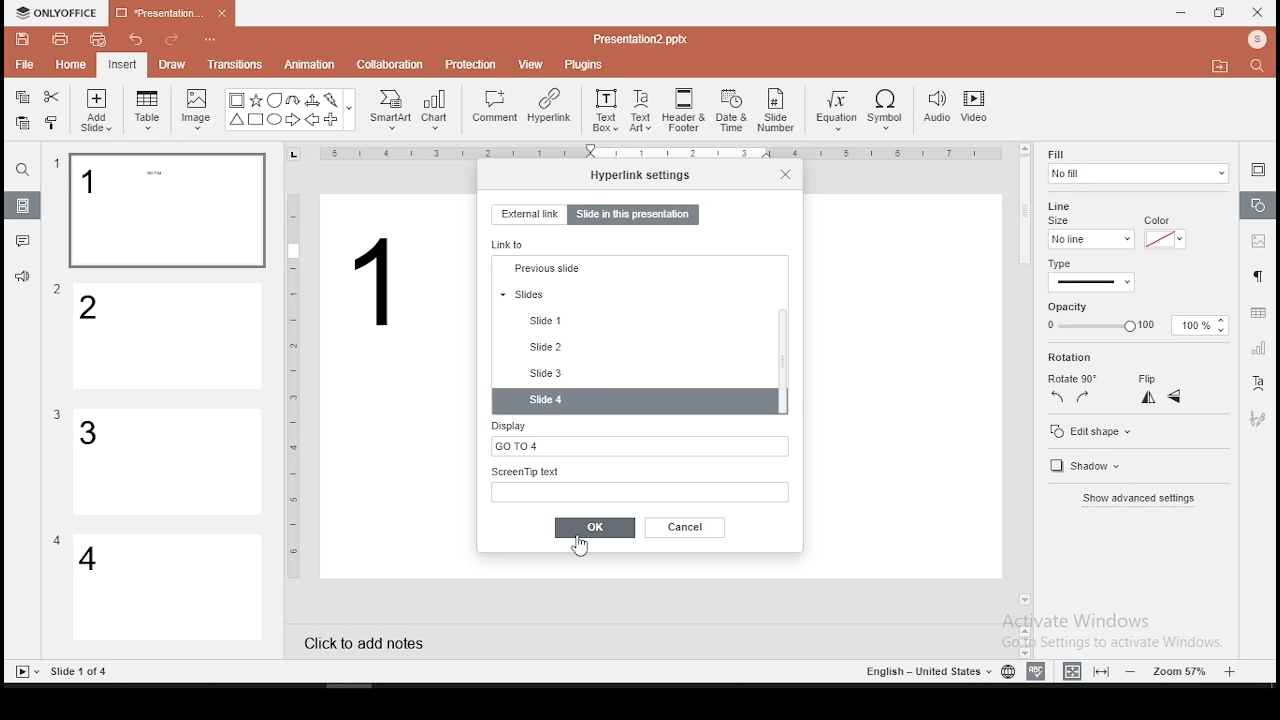 The height and width of the screenshot is (720, 1280). I want to click on slide settings, so click(1258, 169).